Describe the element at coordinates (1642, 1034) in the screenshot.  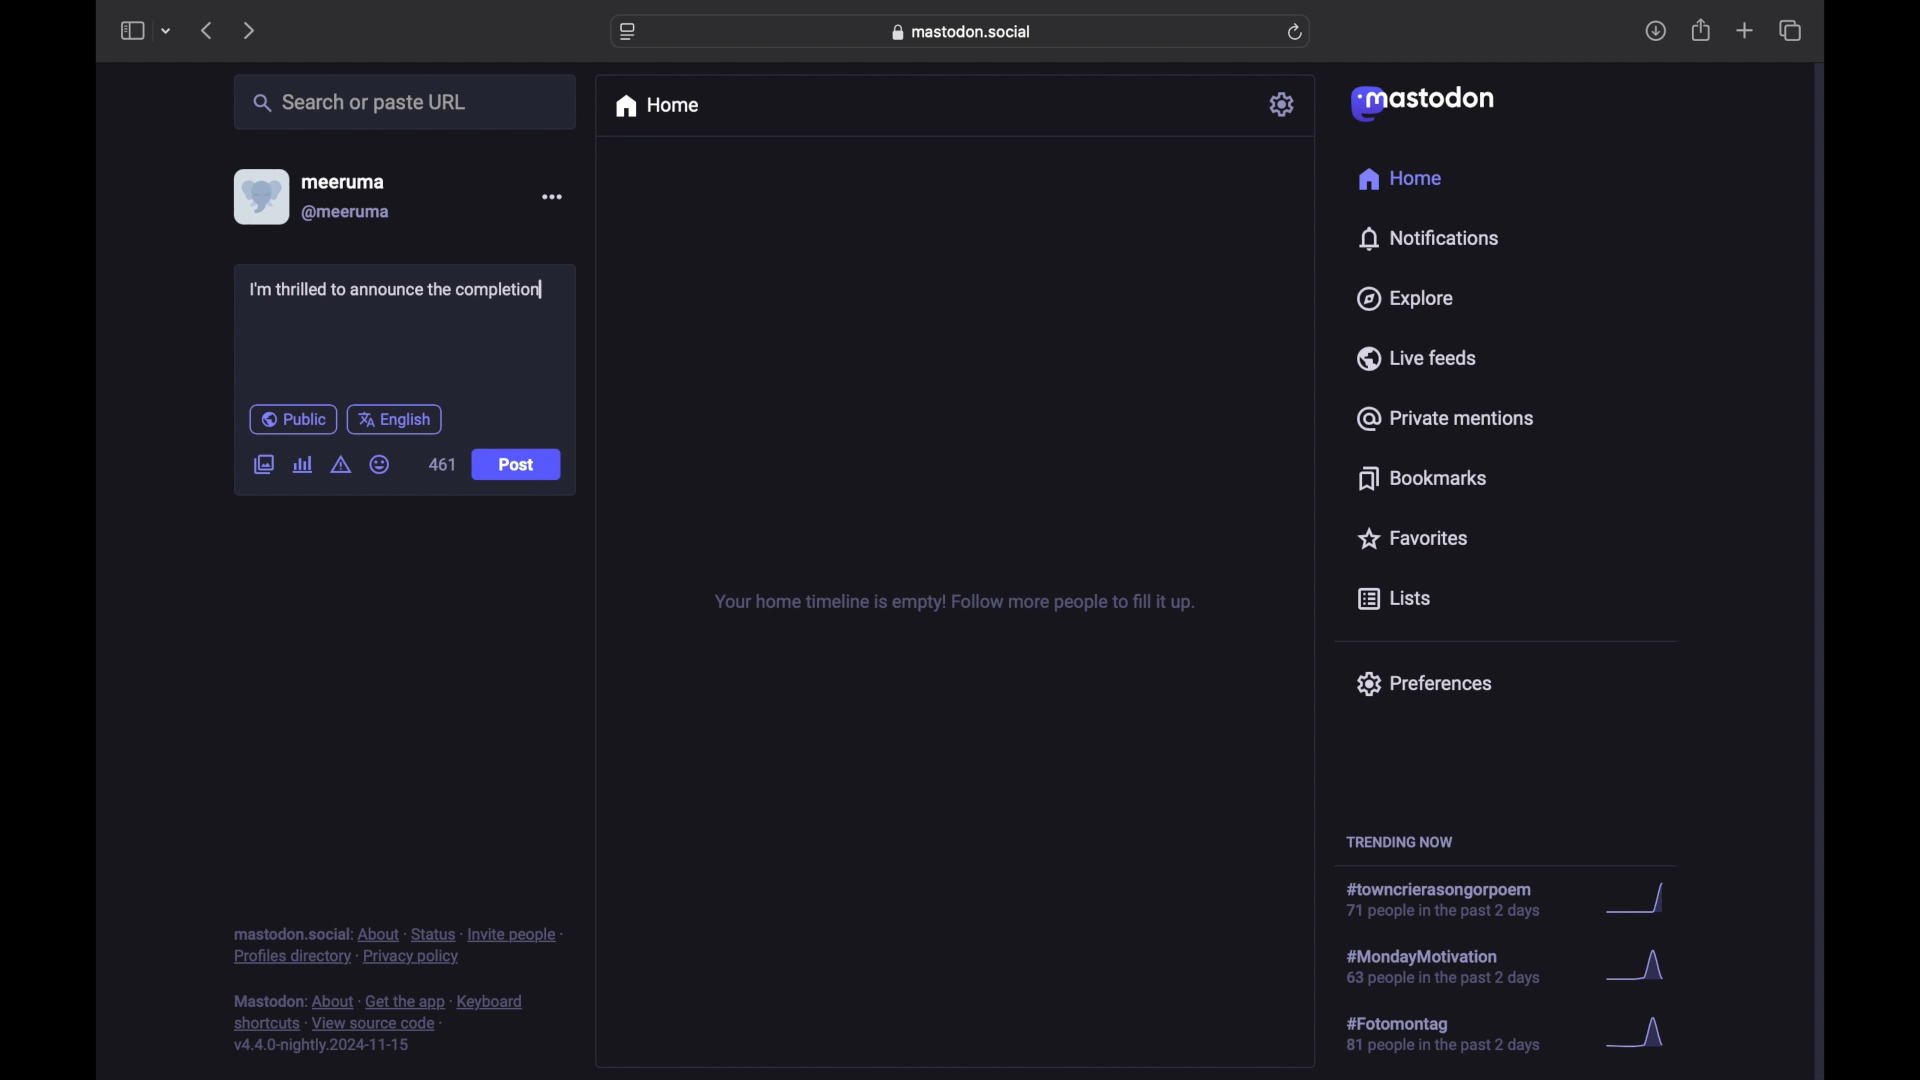
I see `graph` at that location.